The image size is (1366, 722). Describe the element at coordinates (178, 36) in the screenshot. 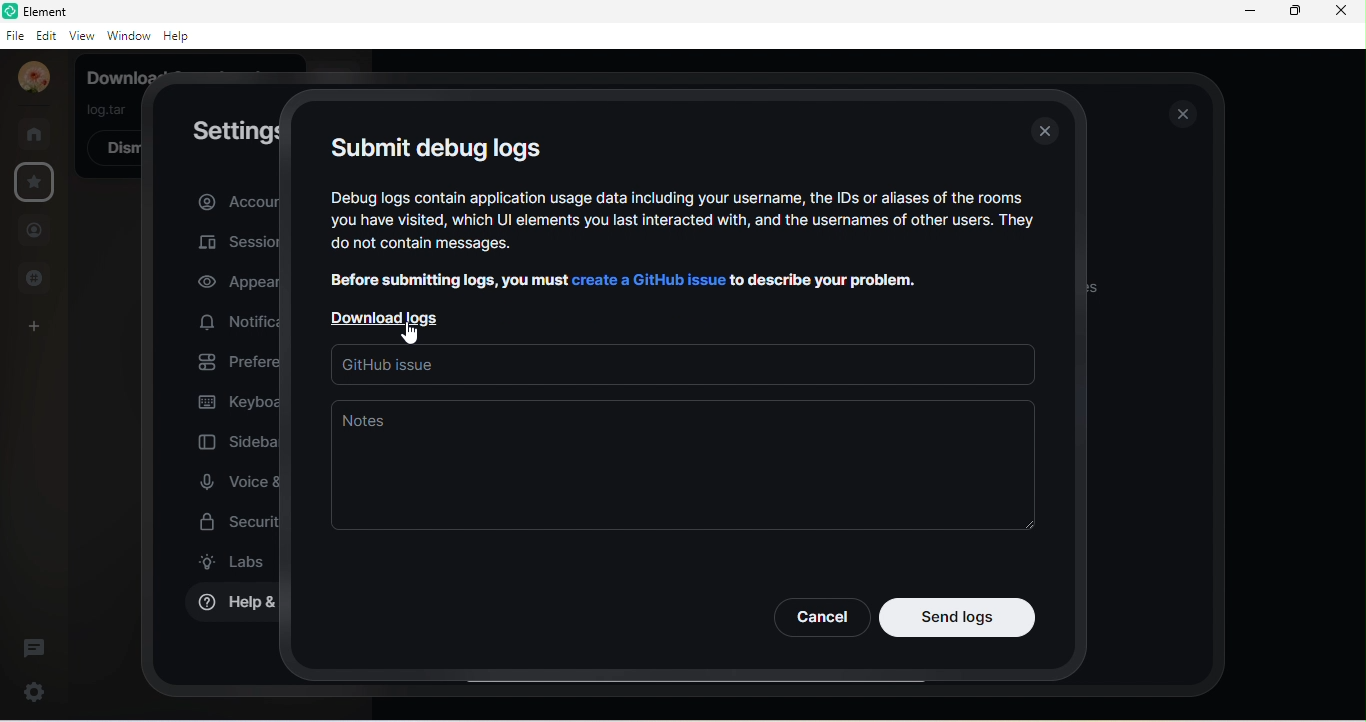

I see `help` at that location.